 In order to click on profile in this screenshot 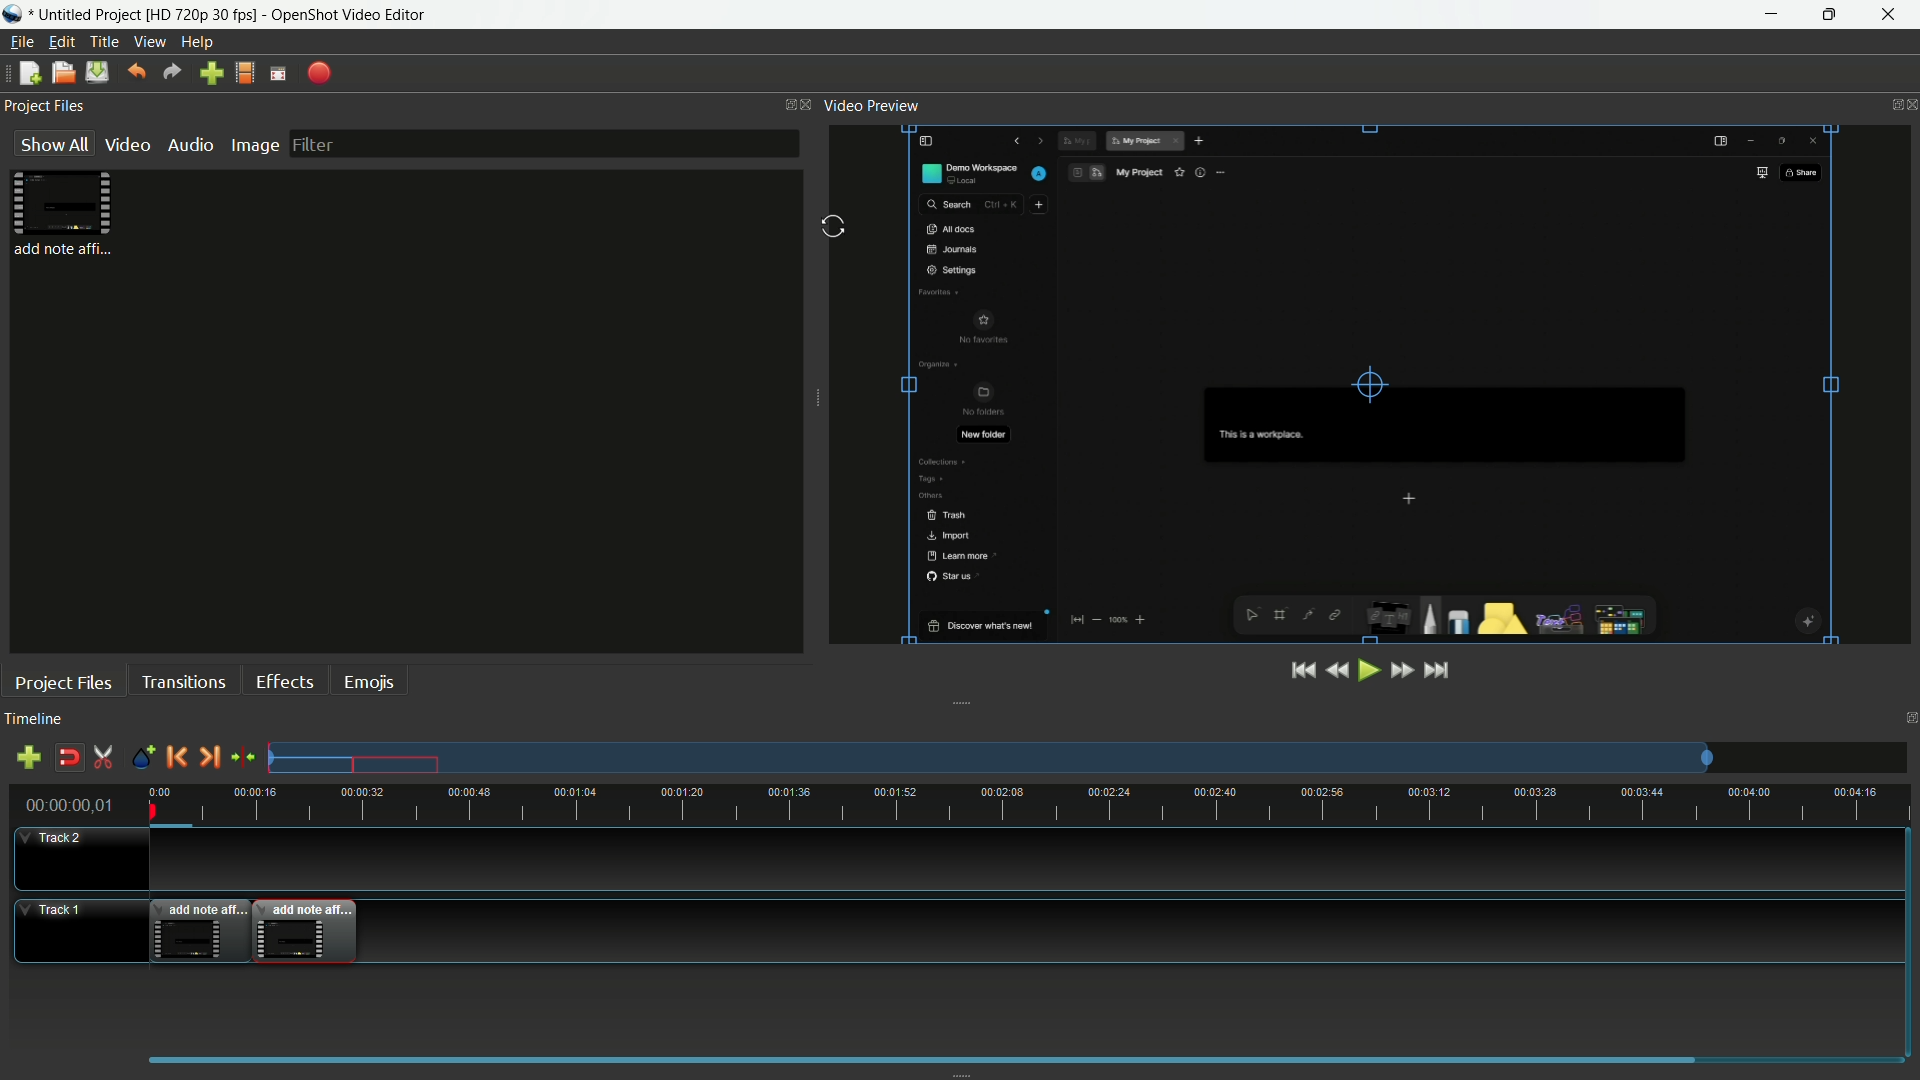, I will do `click(245, 74)`.